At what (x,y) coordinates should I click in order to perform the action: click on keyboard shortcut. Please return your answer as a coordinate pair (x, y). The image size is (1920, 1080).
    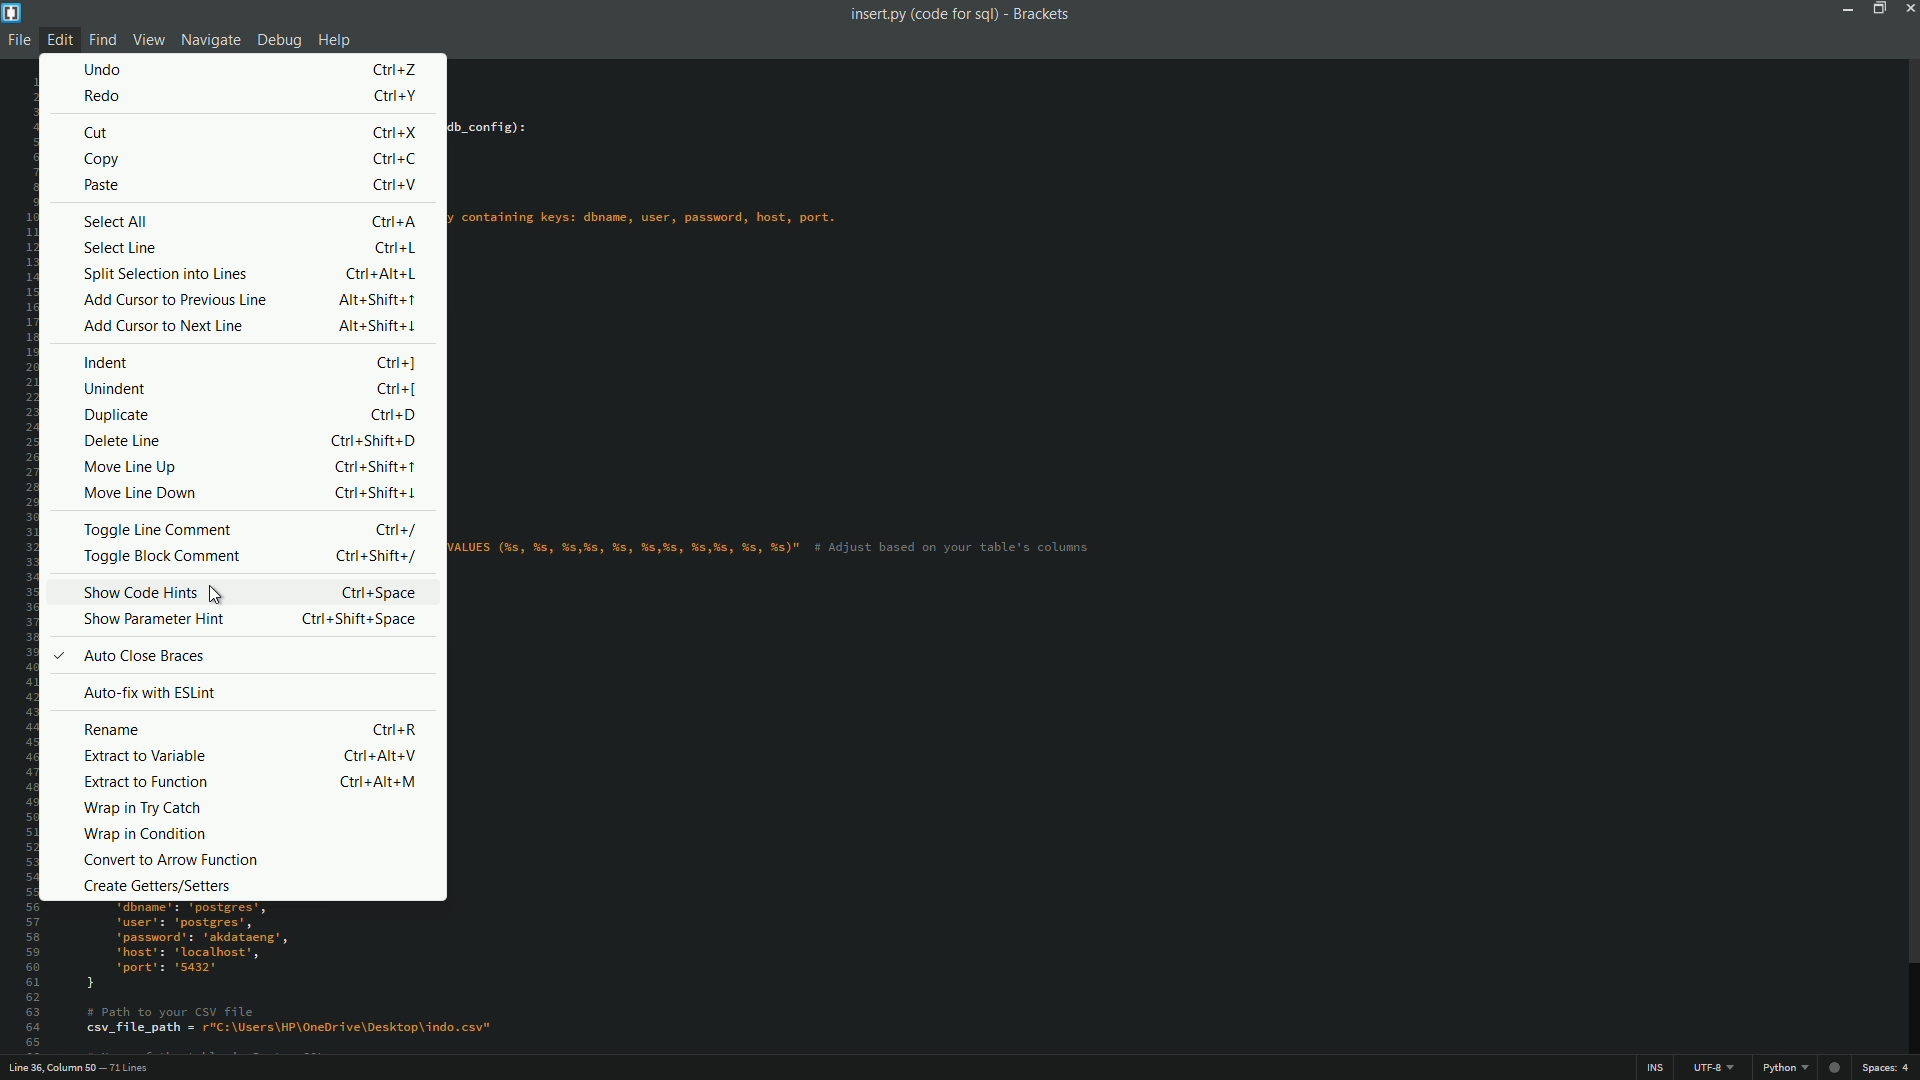
    Looking at the image, I should click on (371, 467).